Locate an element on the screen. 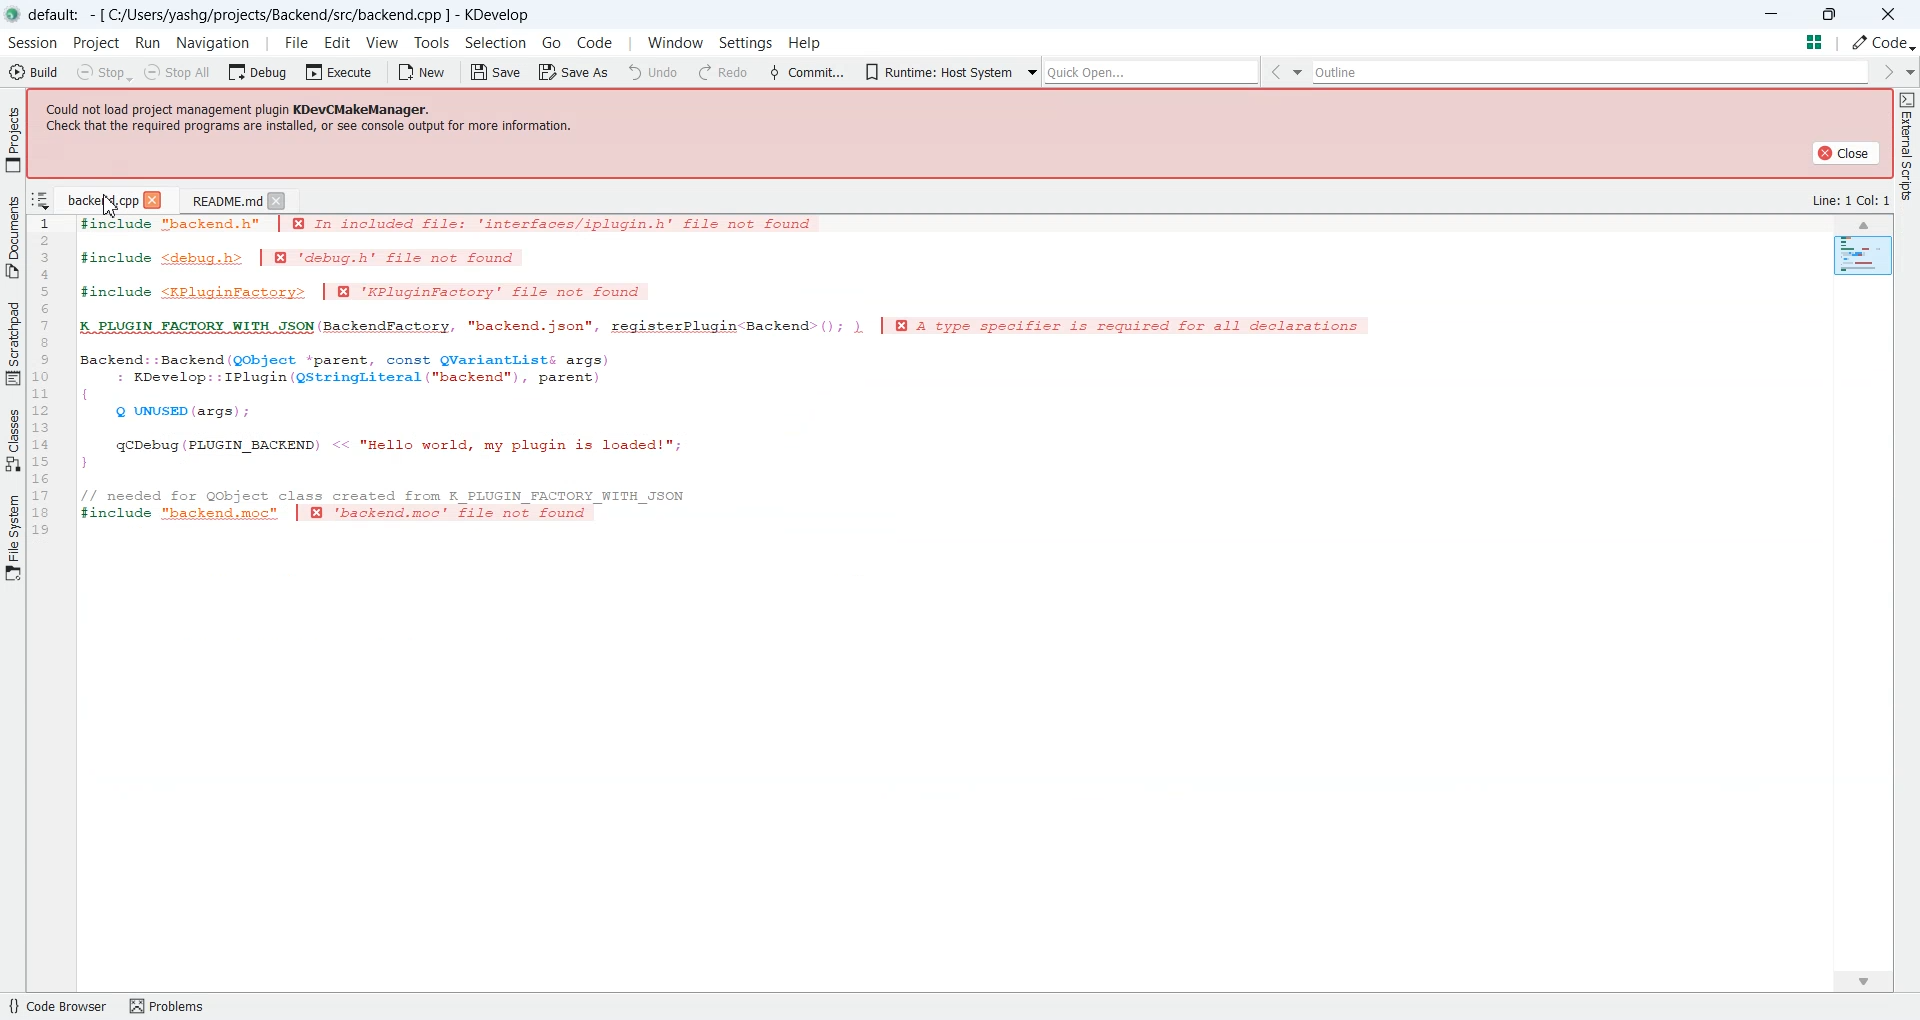 The height and width of the screenshot is (1020, 1920). Column number is located at coordinates (43, 376).